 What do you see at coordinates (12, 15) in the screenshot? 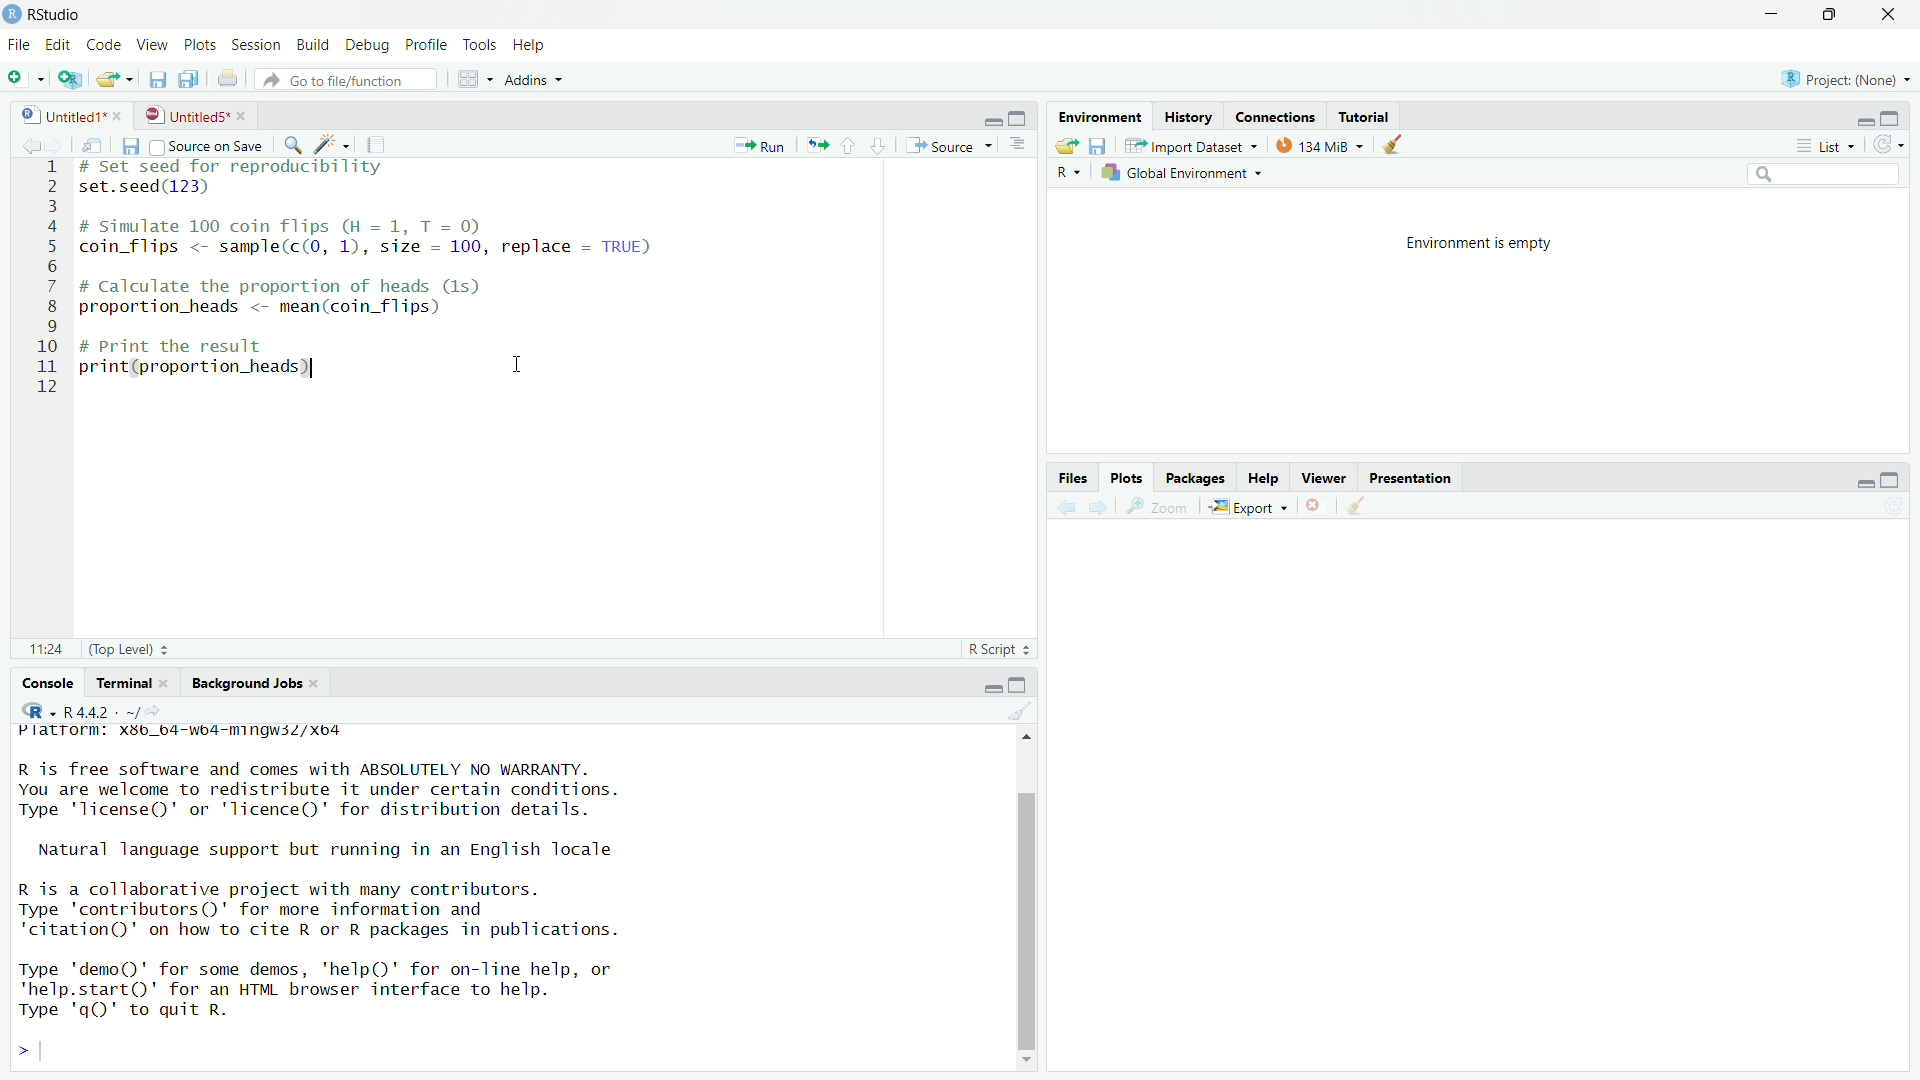
I see `logo` at bounding box center [12, 15].